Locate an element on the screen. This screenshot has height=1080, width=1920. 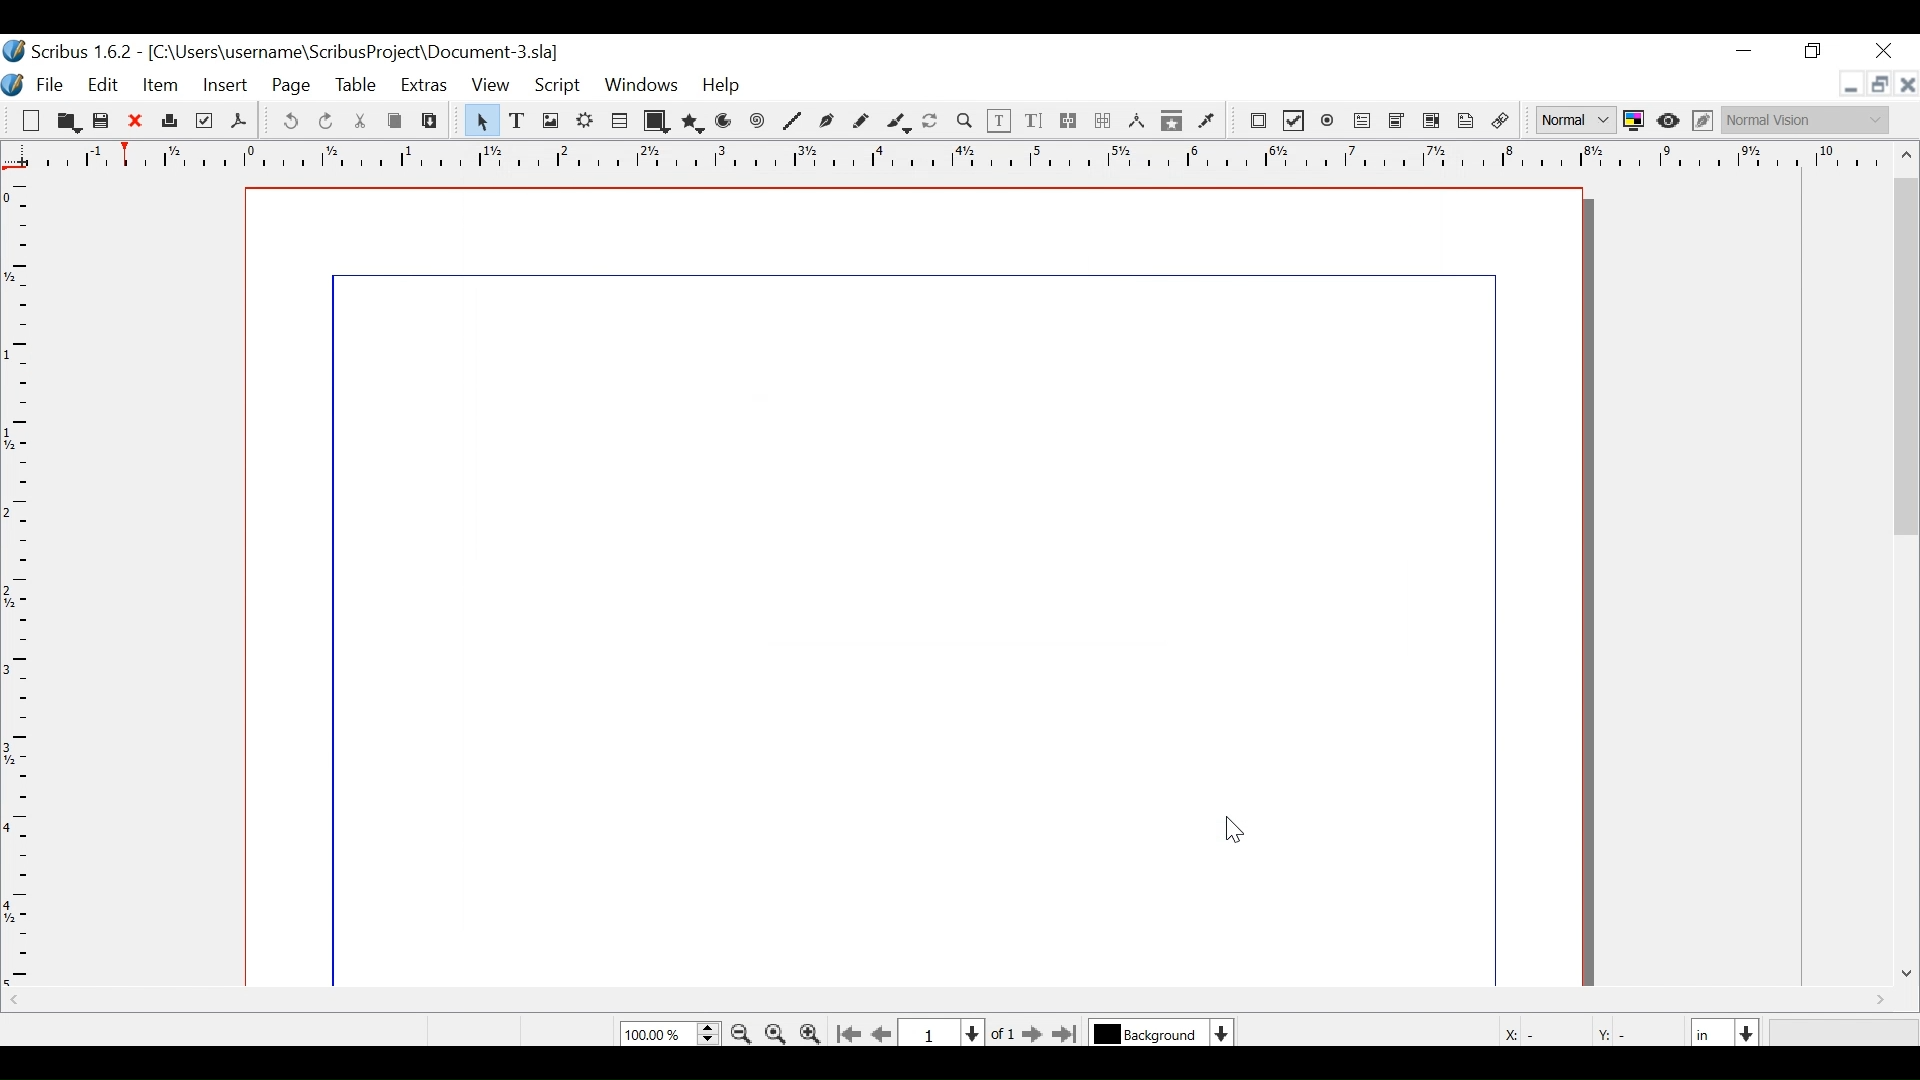
Go to previous page is located at coordinates (884, 1034).